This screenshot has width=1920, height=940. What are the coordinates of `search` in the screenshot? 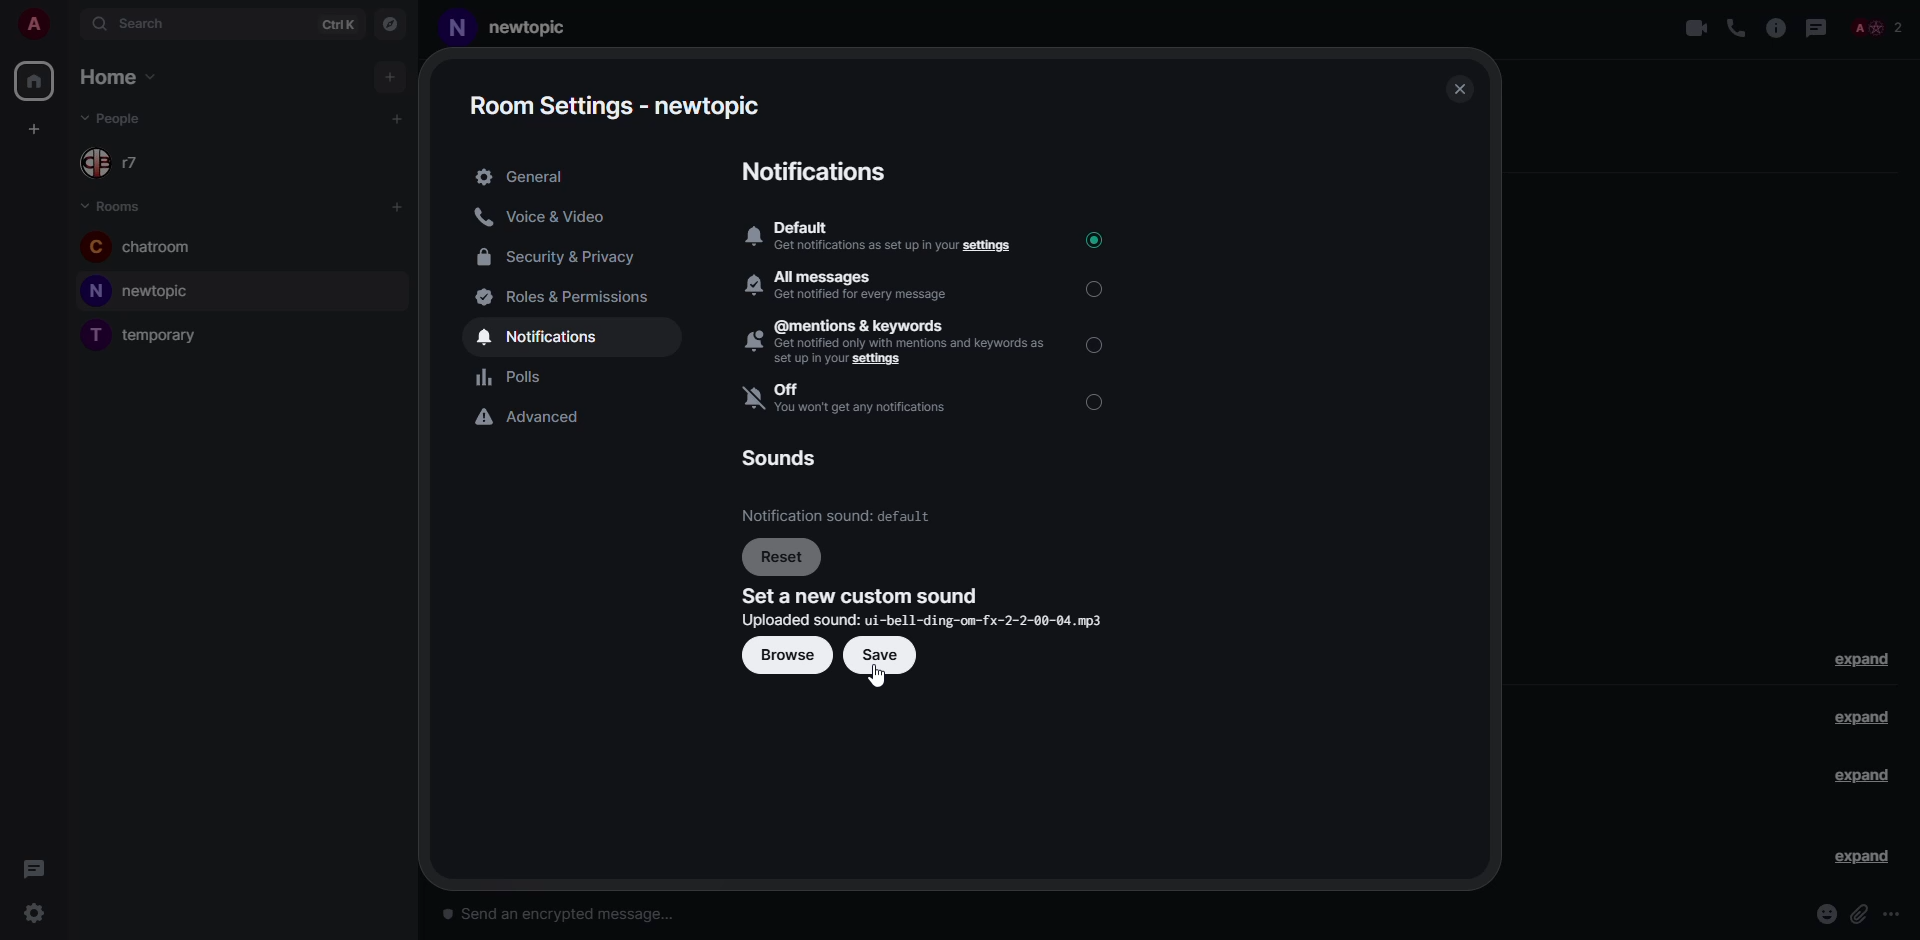 It's located at (138, 25).